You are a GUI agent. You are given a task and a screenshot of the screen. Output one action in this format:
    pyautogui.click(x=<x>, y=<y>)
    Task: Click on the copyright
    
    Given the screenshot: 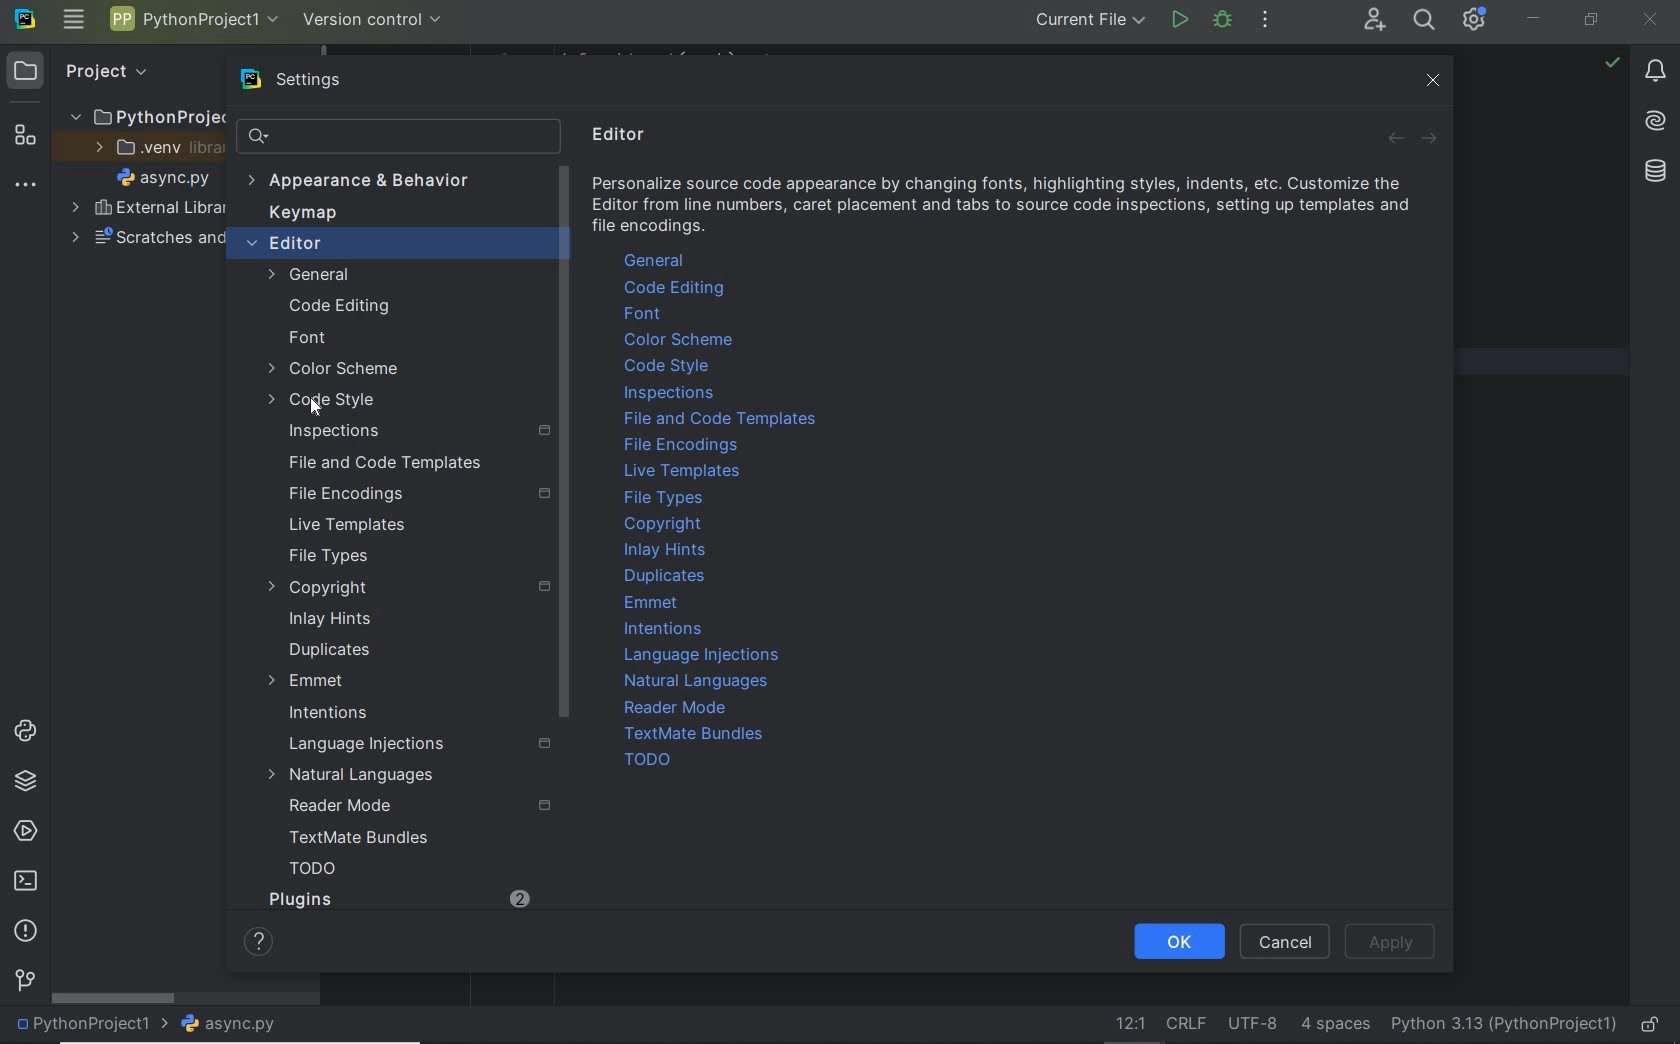 What is the action you would take?
    pyautogui.click(x=665, y=526)
    